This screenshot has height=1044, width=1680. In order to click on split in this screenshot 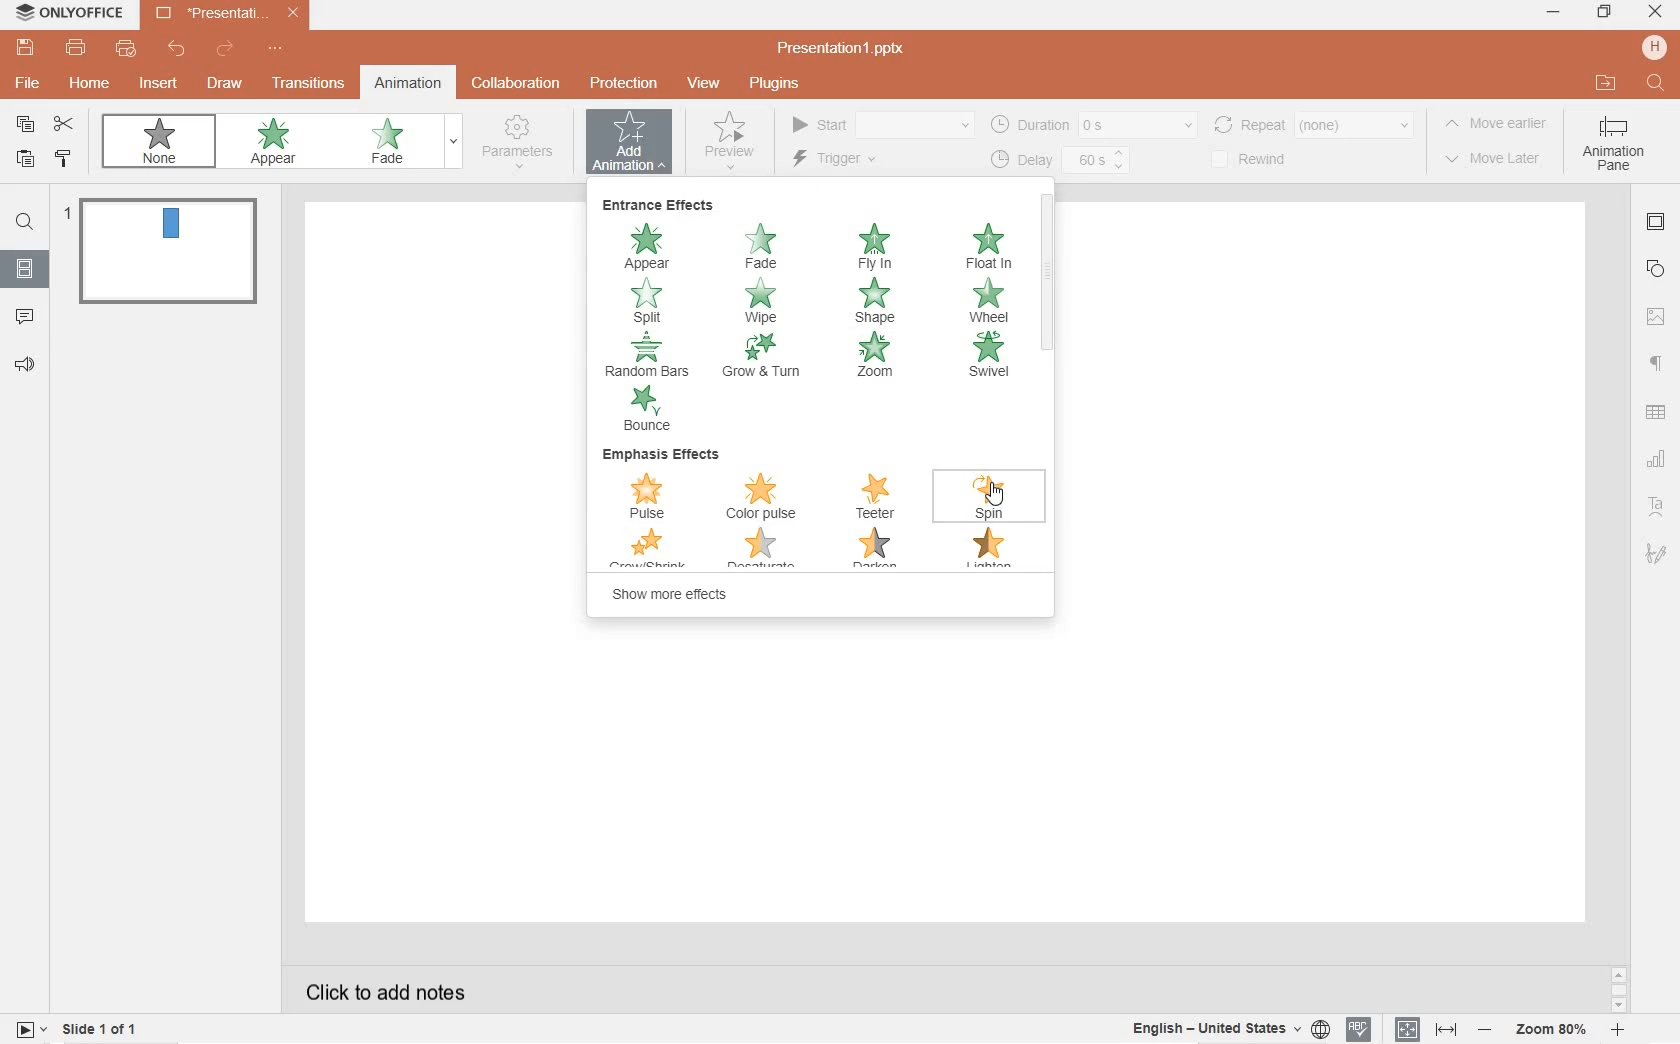, I will do `click(655, 302)`.